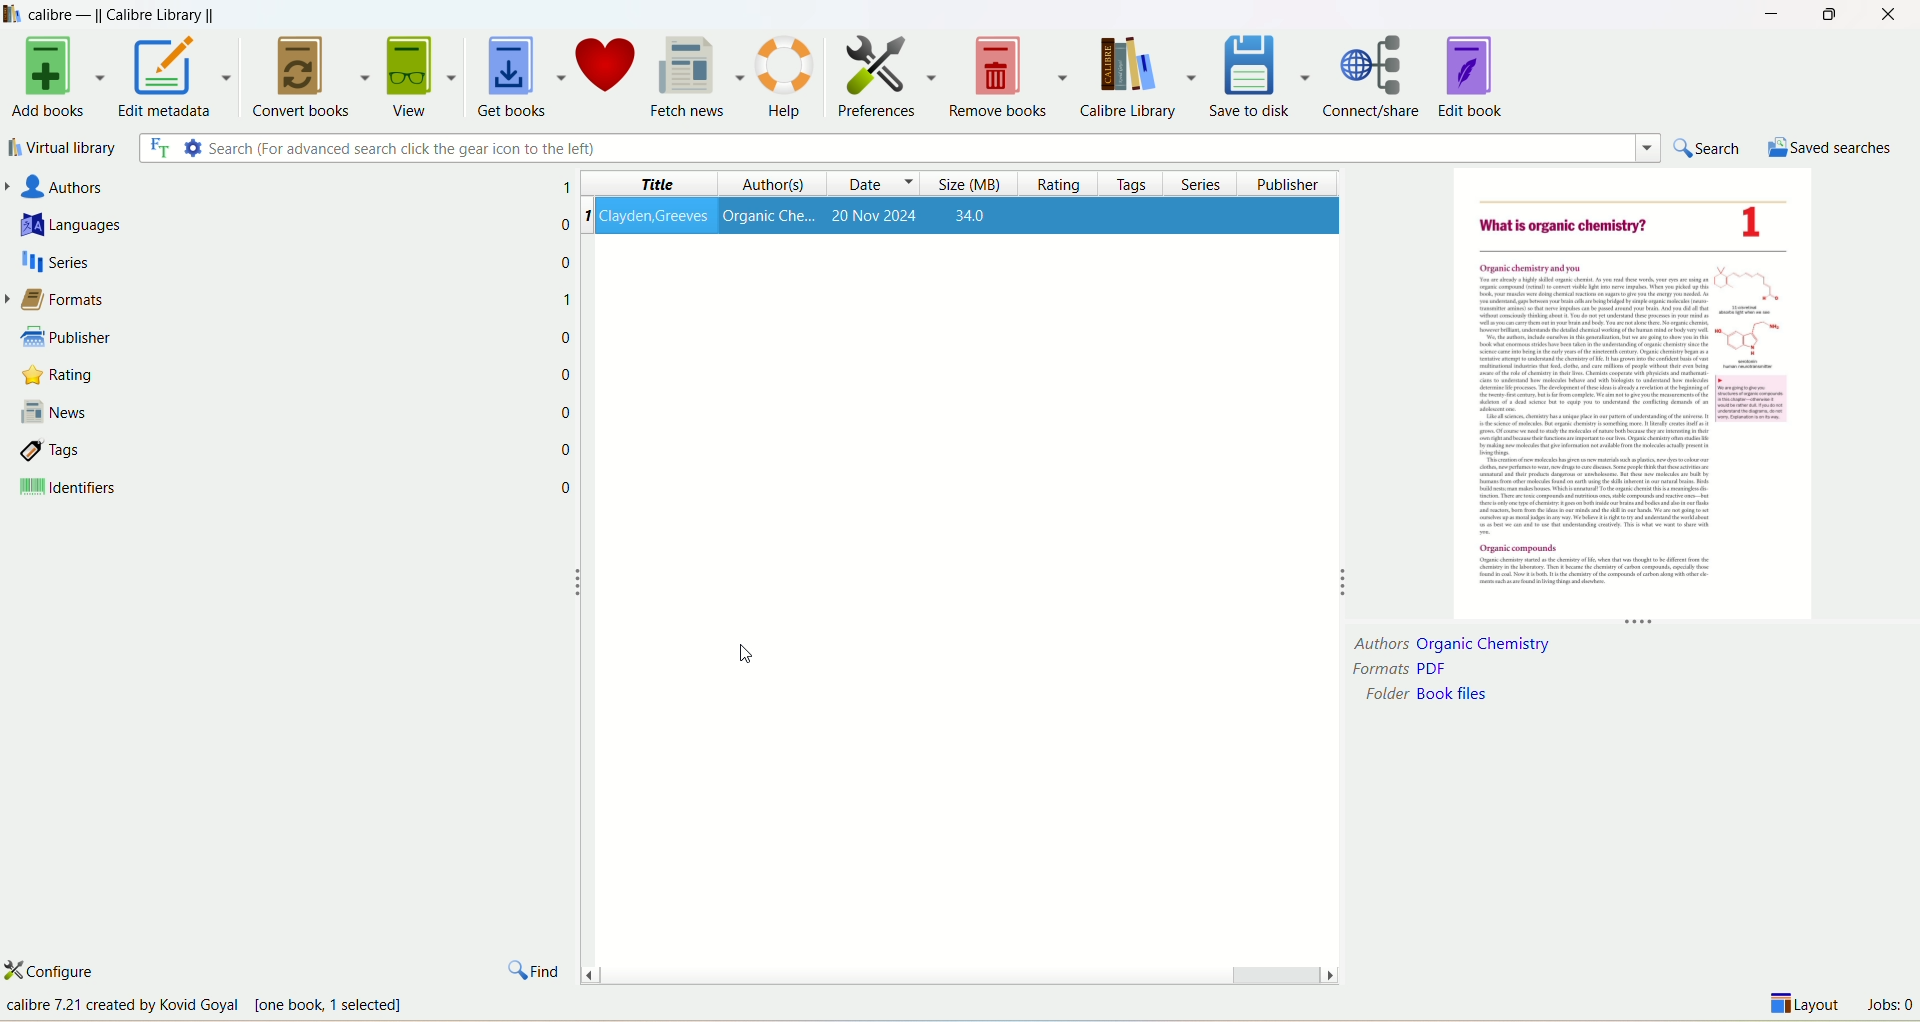 This screenshot has width=1920, height=1022. Describe the element at coordinates (268, 491) in the screenshot. I see `identifiers` at that location.